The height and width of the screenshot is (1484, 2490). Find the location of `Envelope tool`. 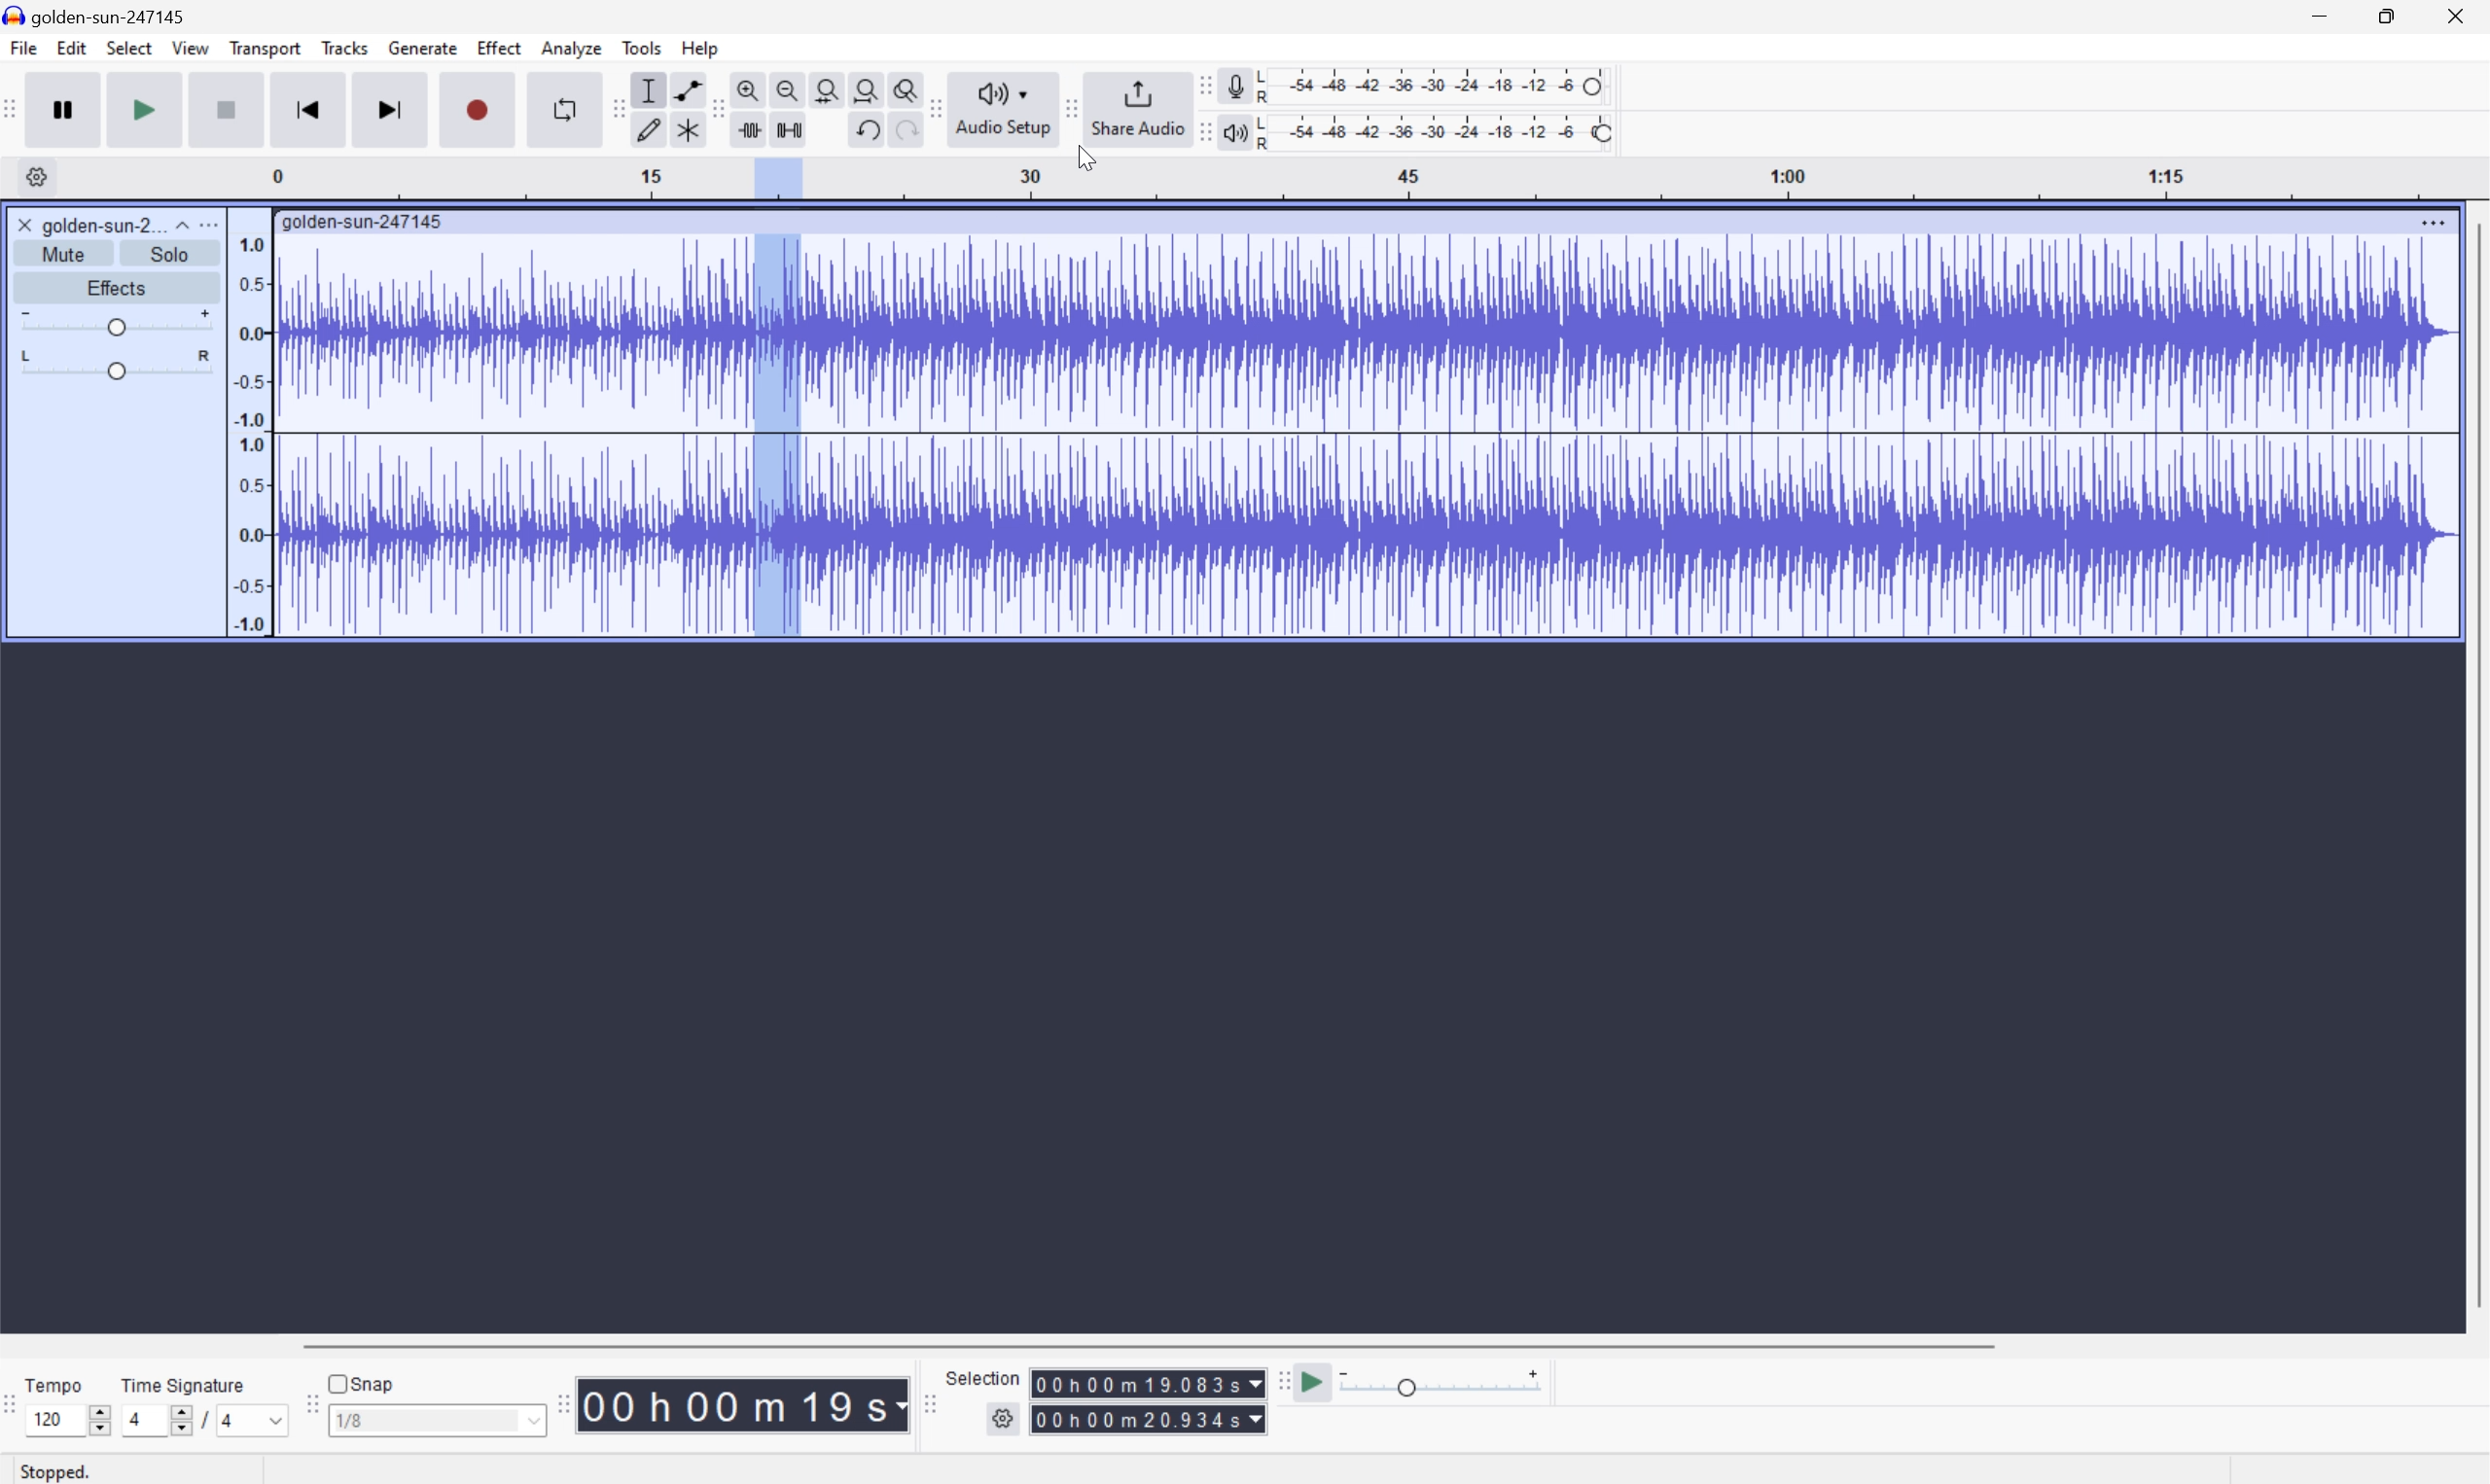

Envelope tool is located at coordinates (683, 88).